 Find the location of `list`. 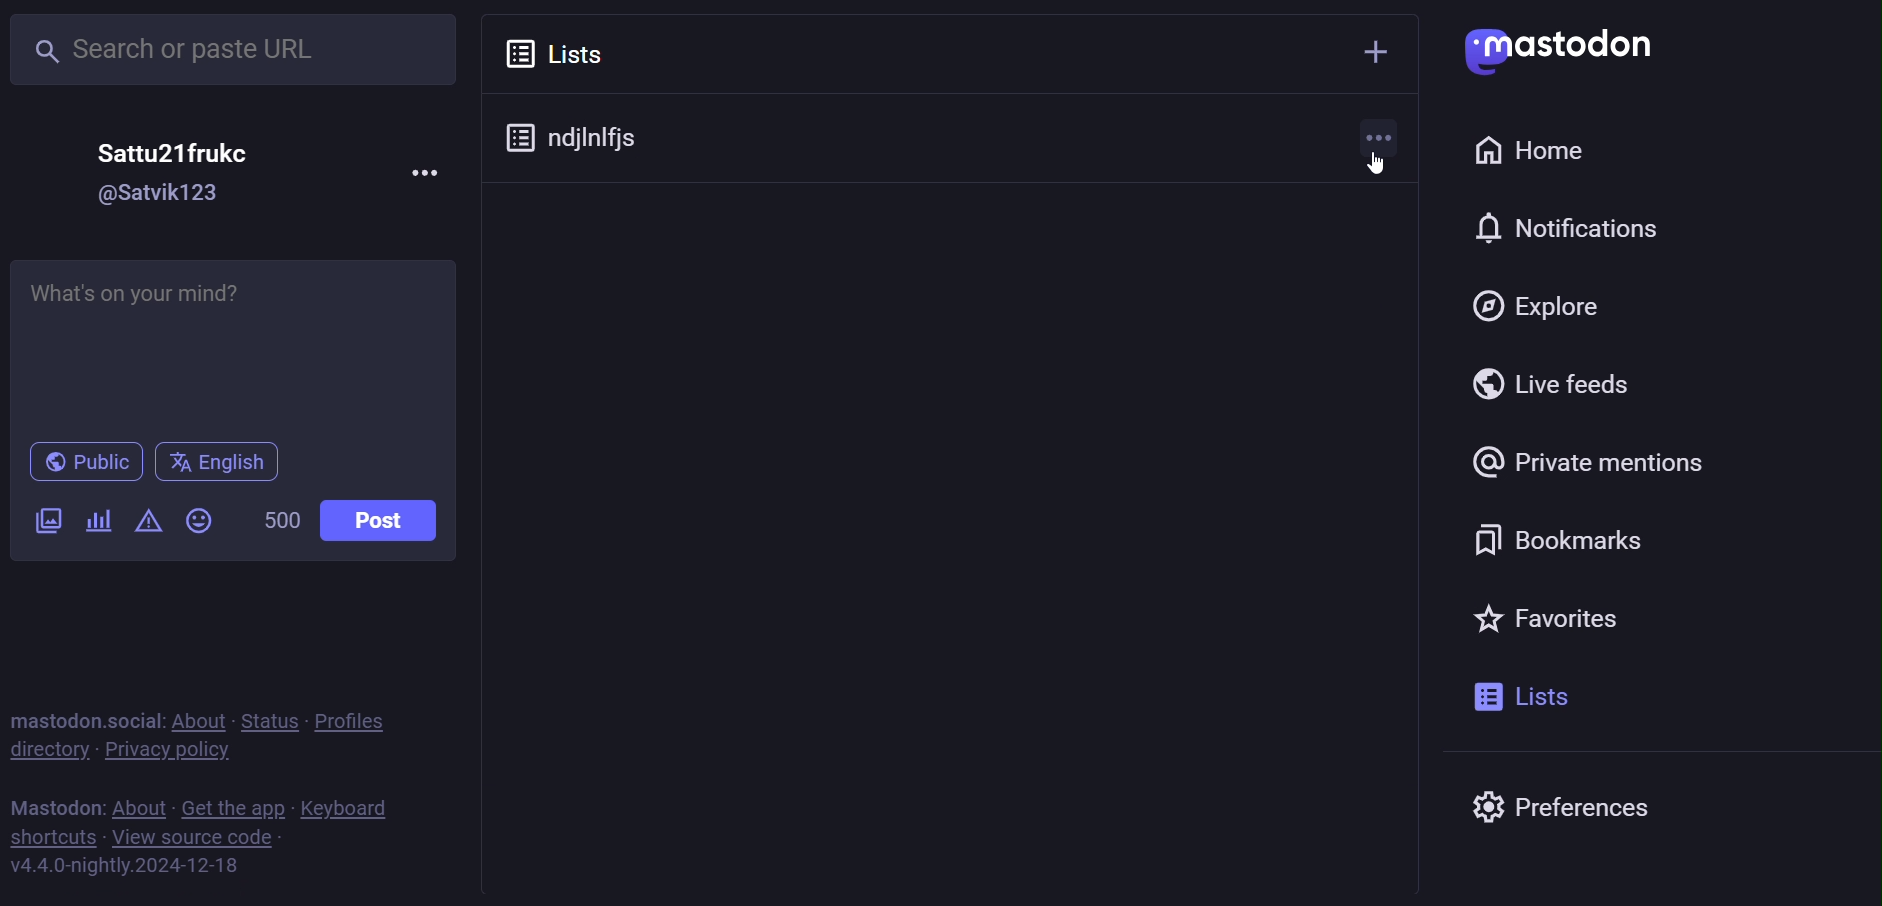

list is located at coordinates (1524, 695).